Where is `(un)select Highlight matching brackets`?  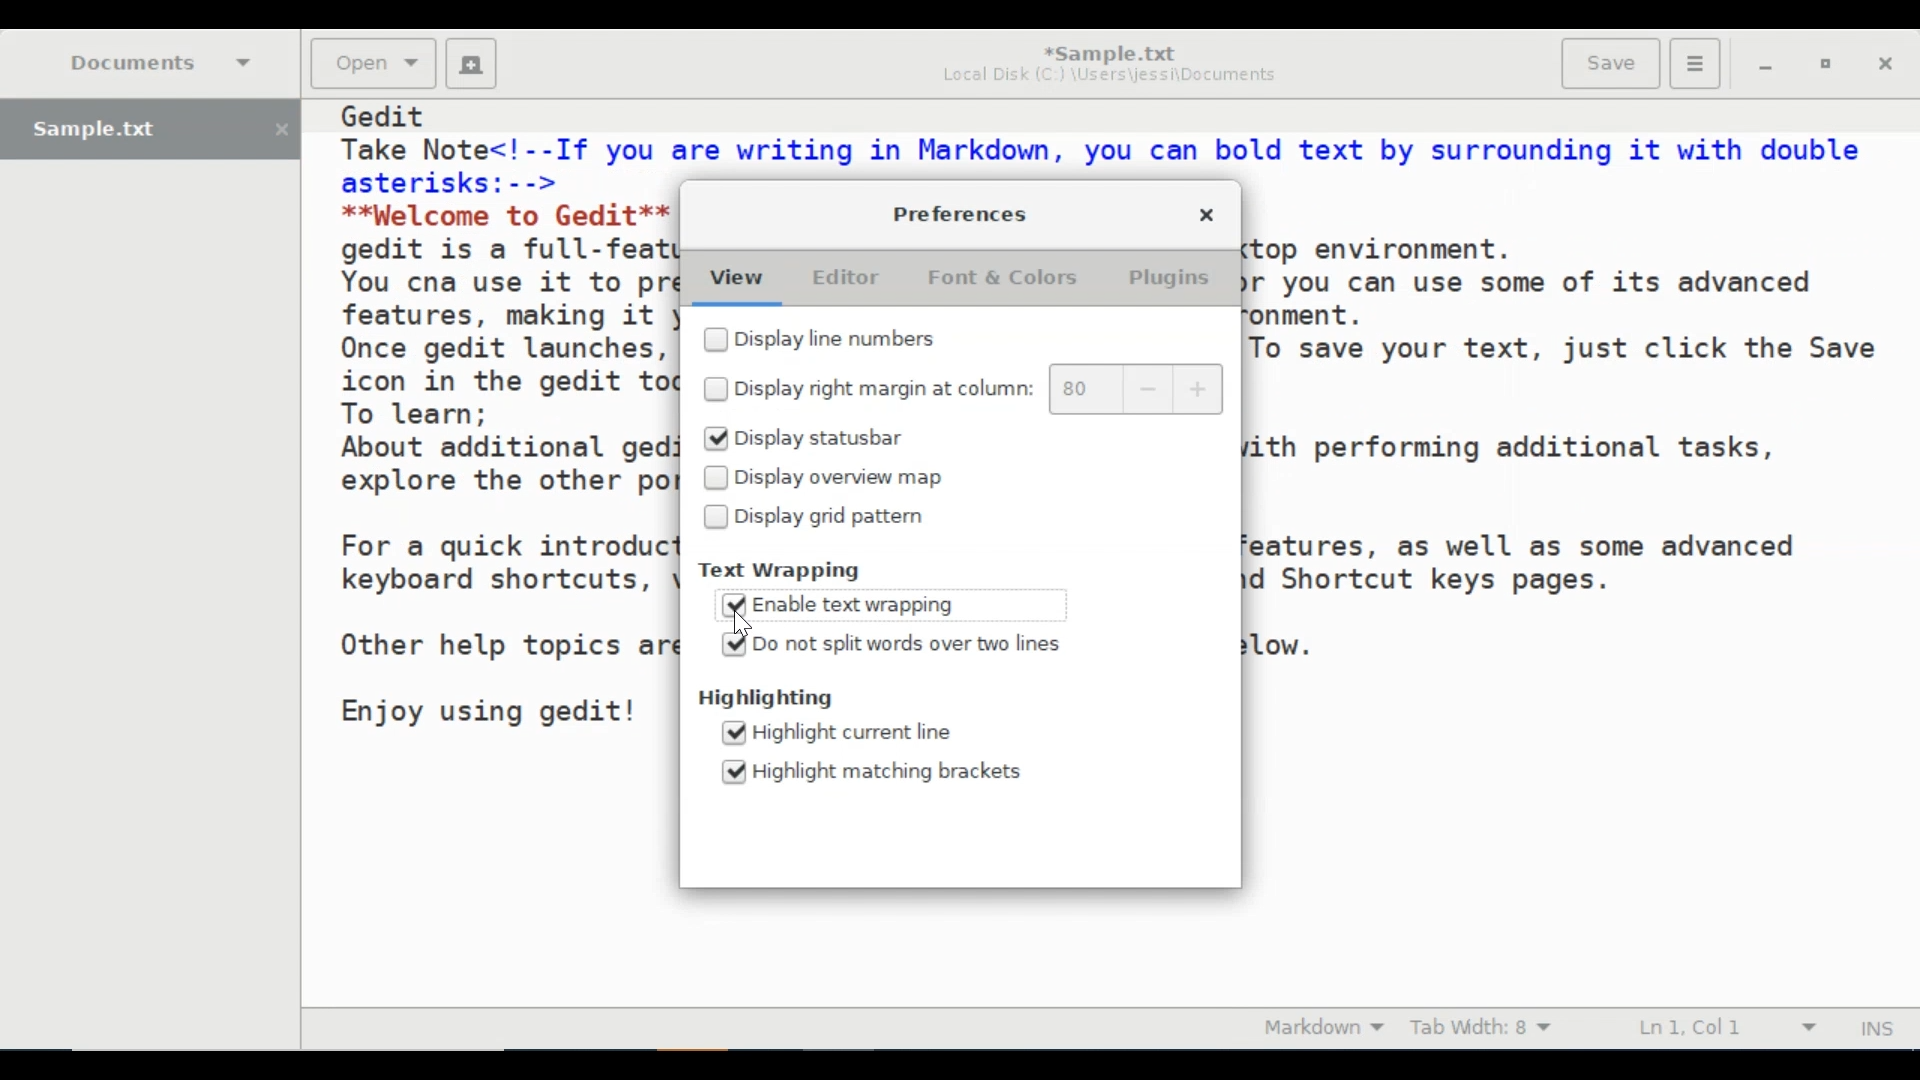 (un)select Highlight matching brackets is located at coordinates (880, 771).